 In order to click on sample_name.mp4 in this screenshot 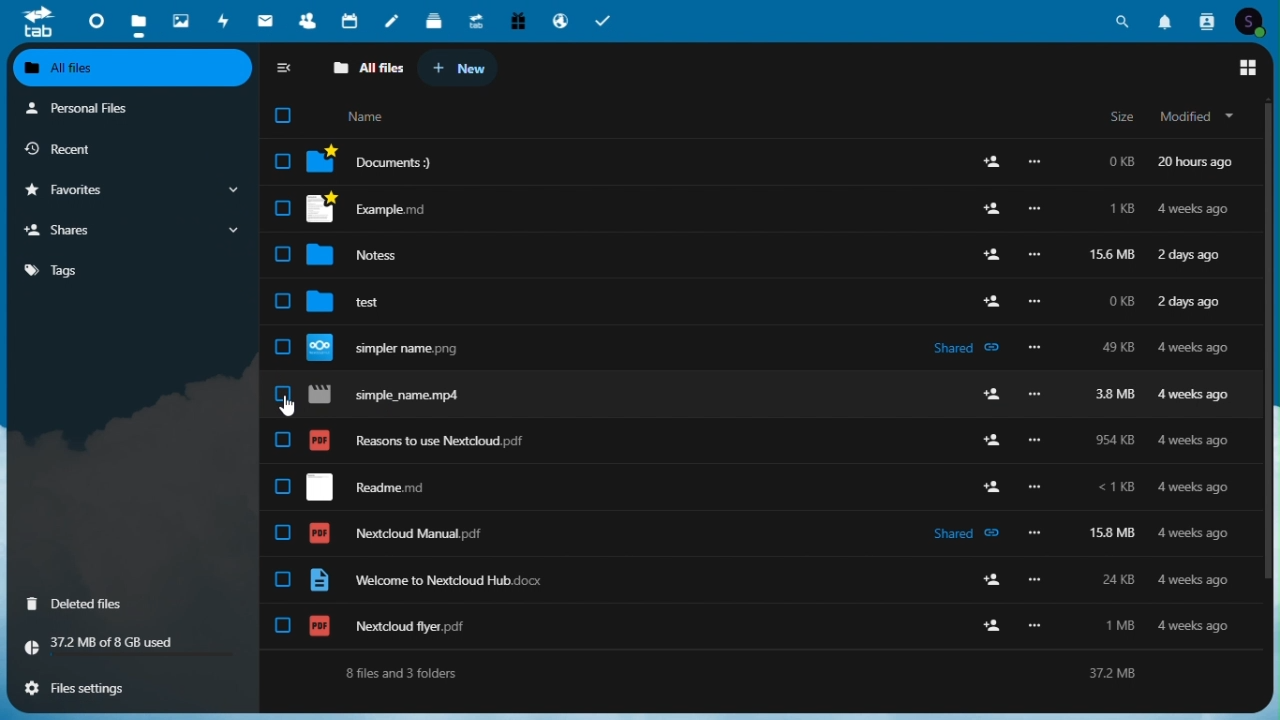, I will do `click(755, 395)`.